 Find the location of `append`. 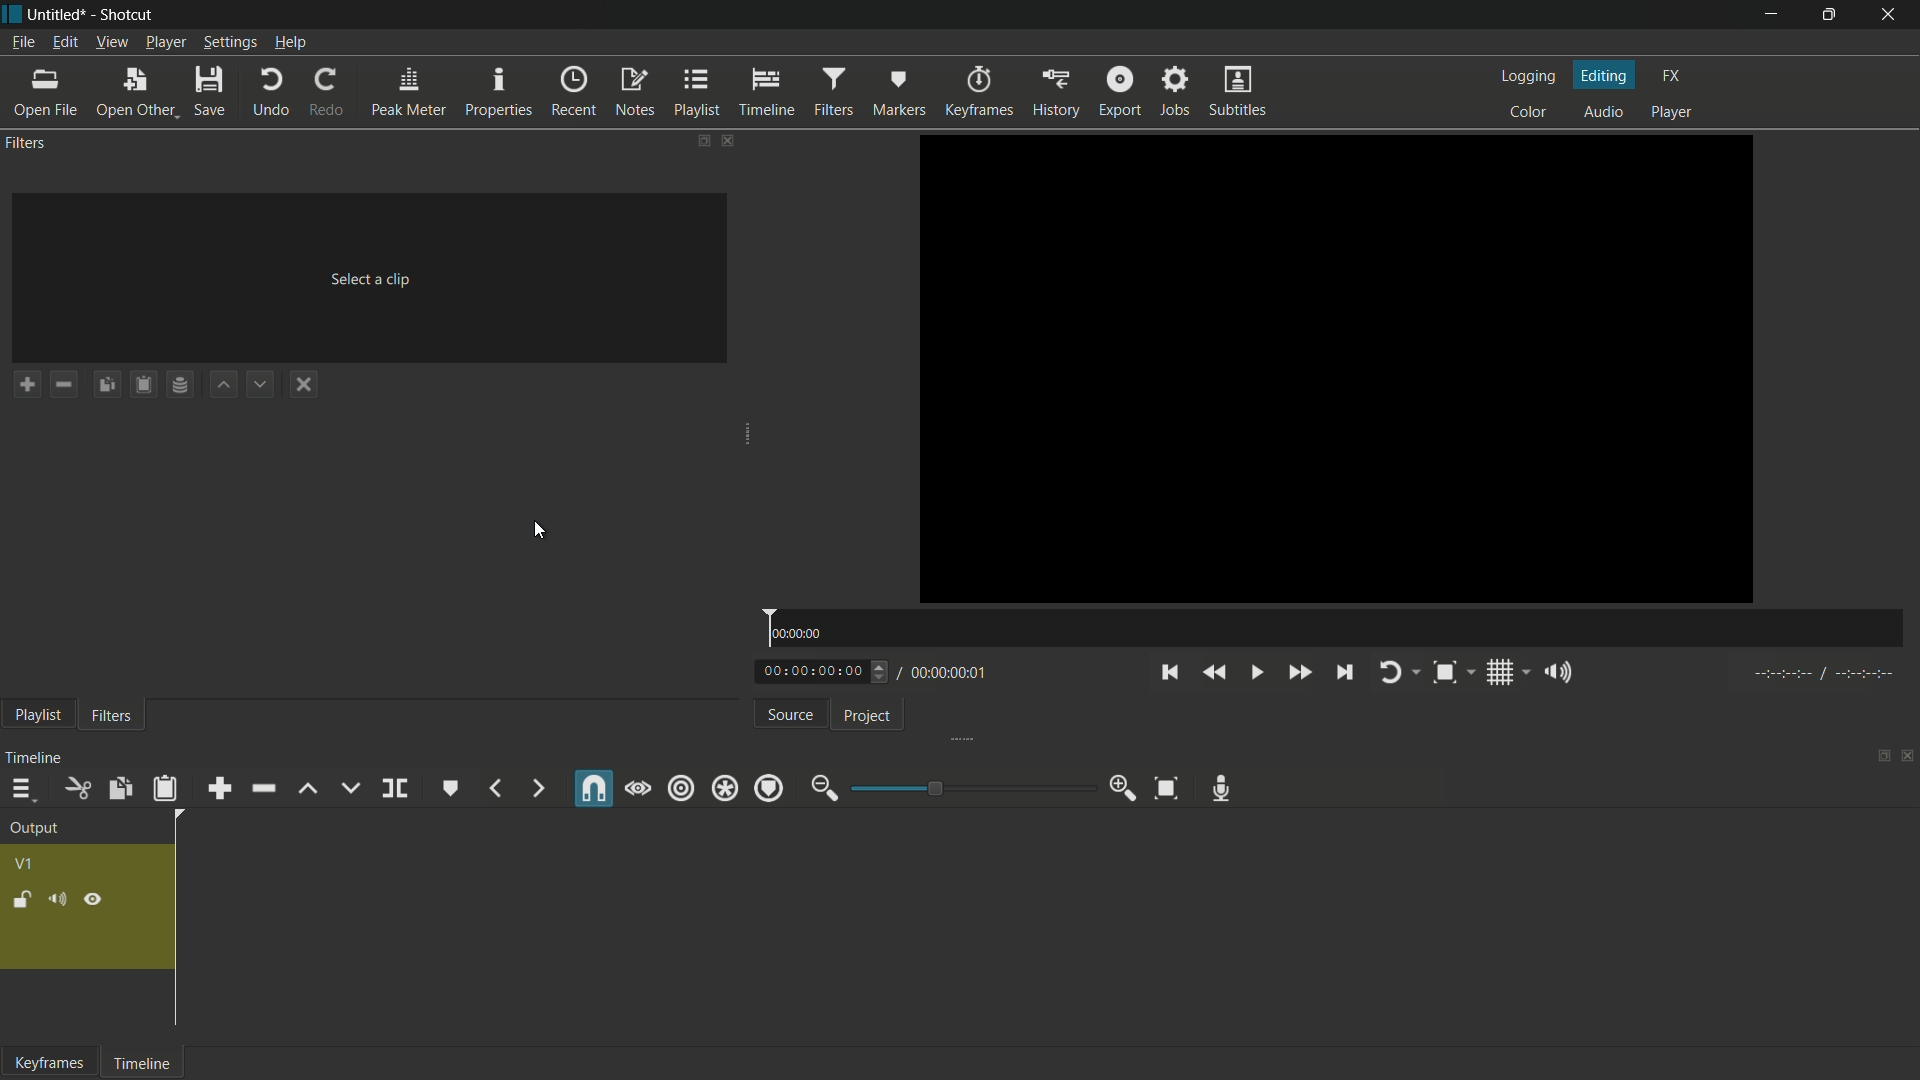

append is located at coordinates (220, 790).